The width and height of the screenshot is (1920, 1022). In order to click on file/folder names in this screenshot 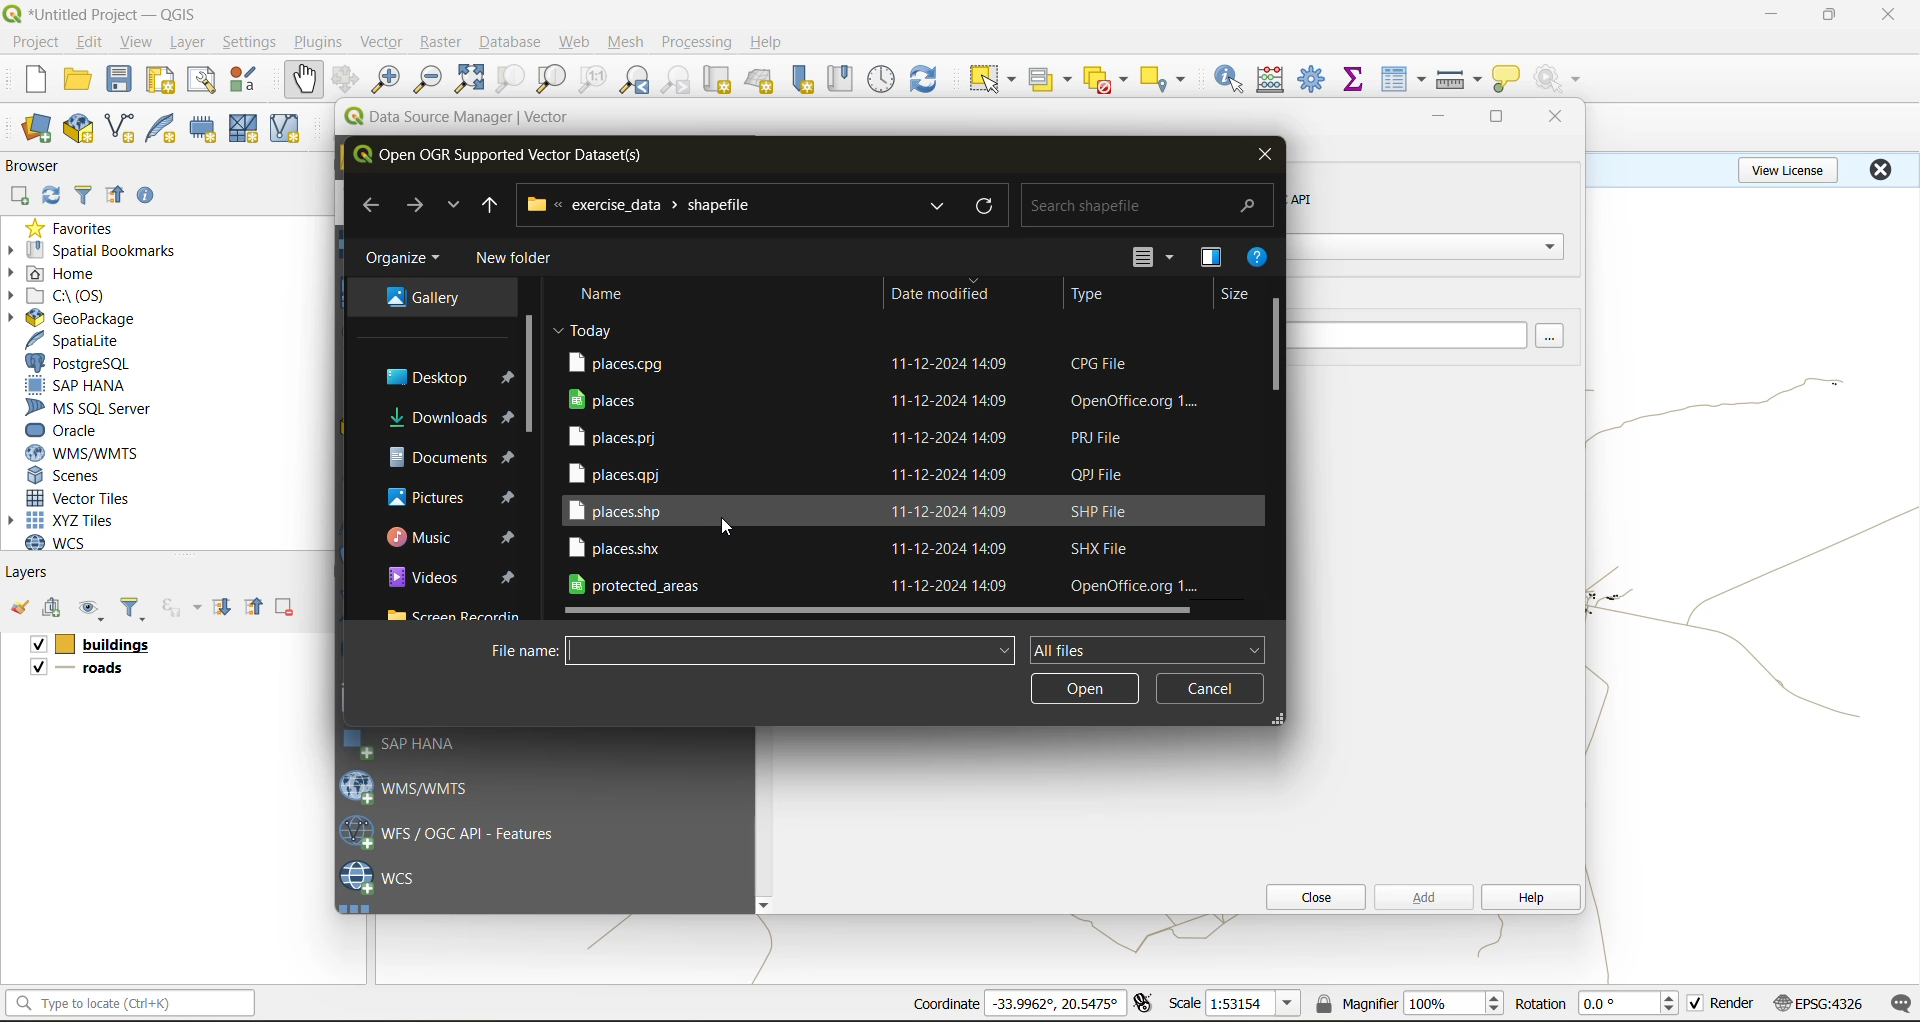, I will do `click(850, 473)`.